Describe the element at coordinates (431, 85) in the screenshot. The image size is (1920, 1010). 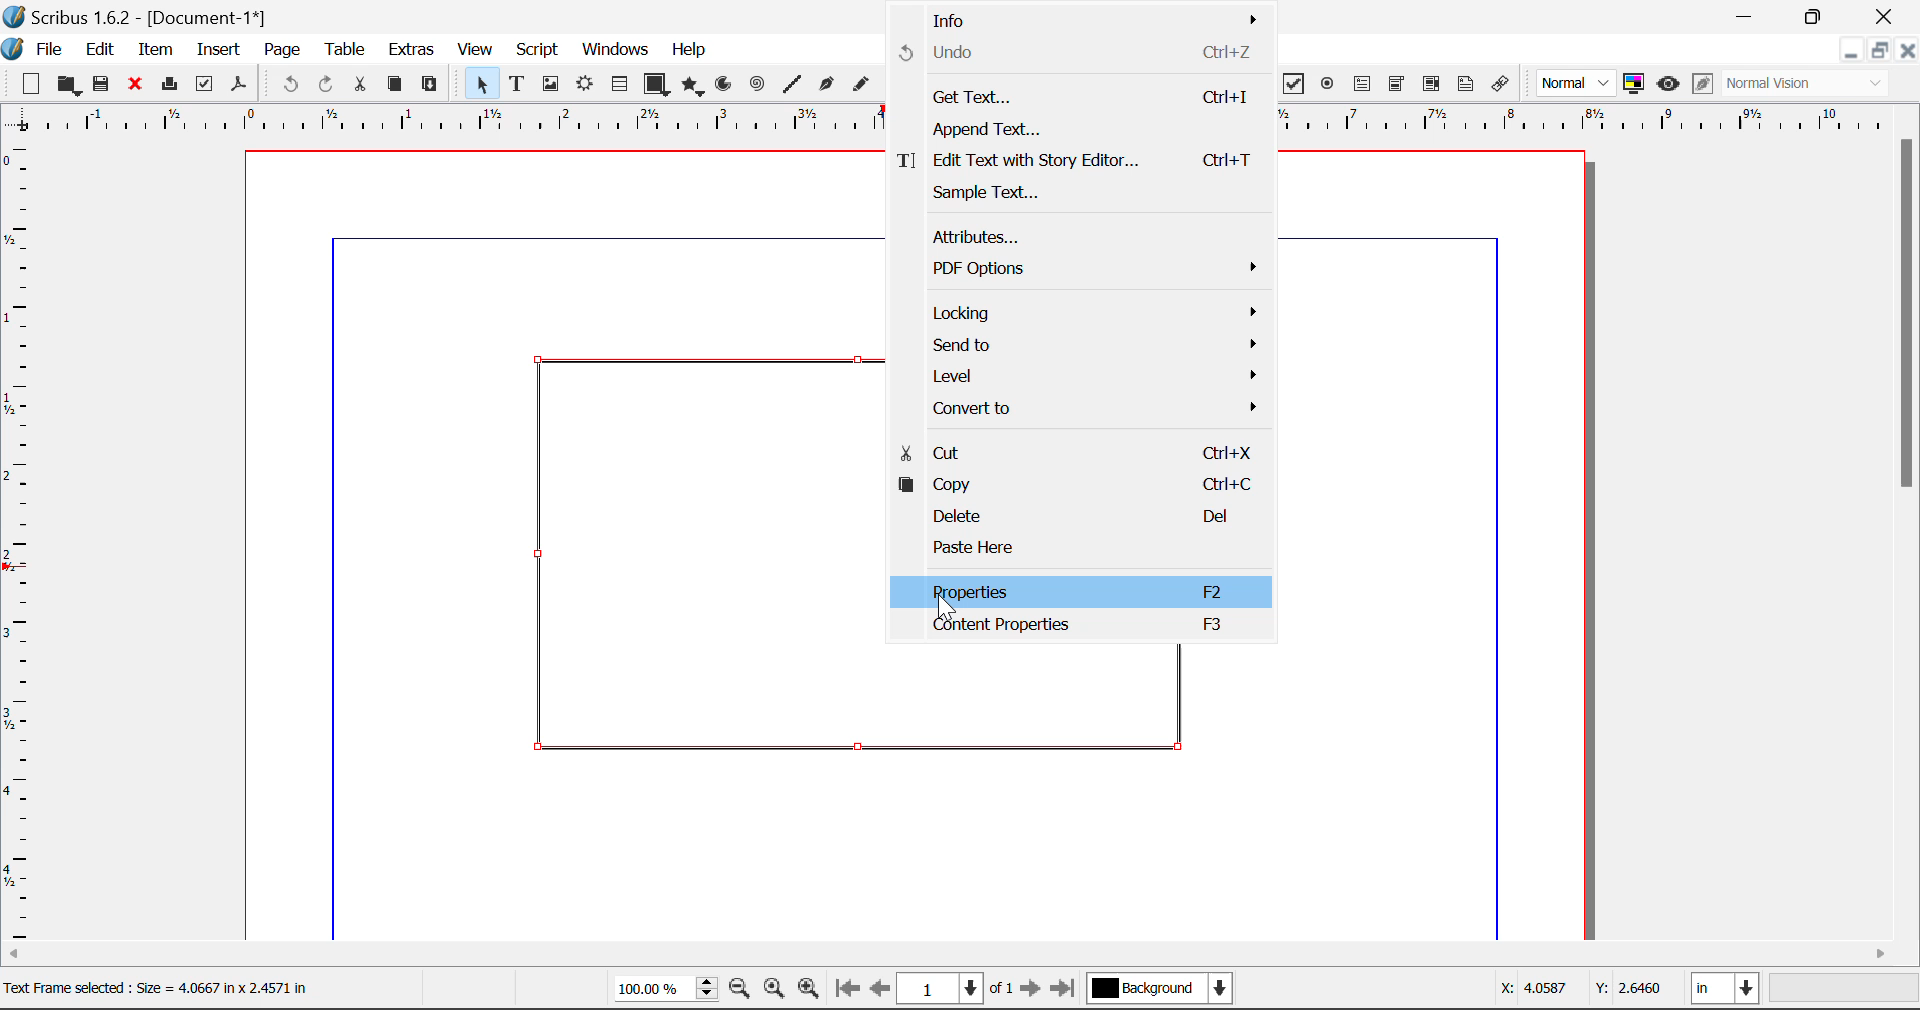
I see `Paste` at that location.